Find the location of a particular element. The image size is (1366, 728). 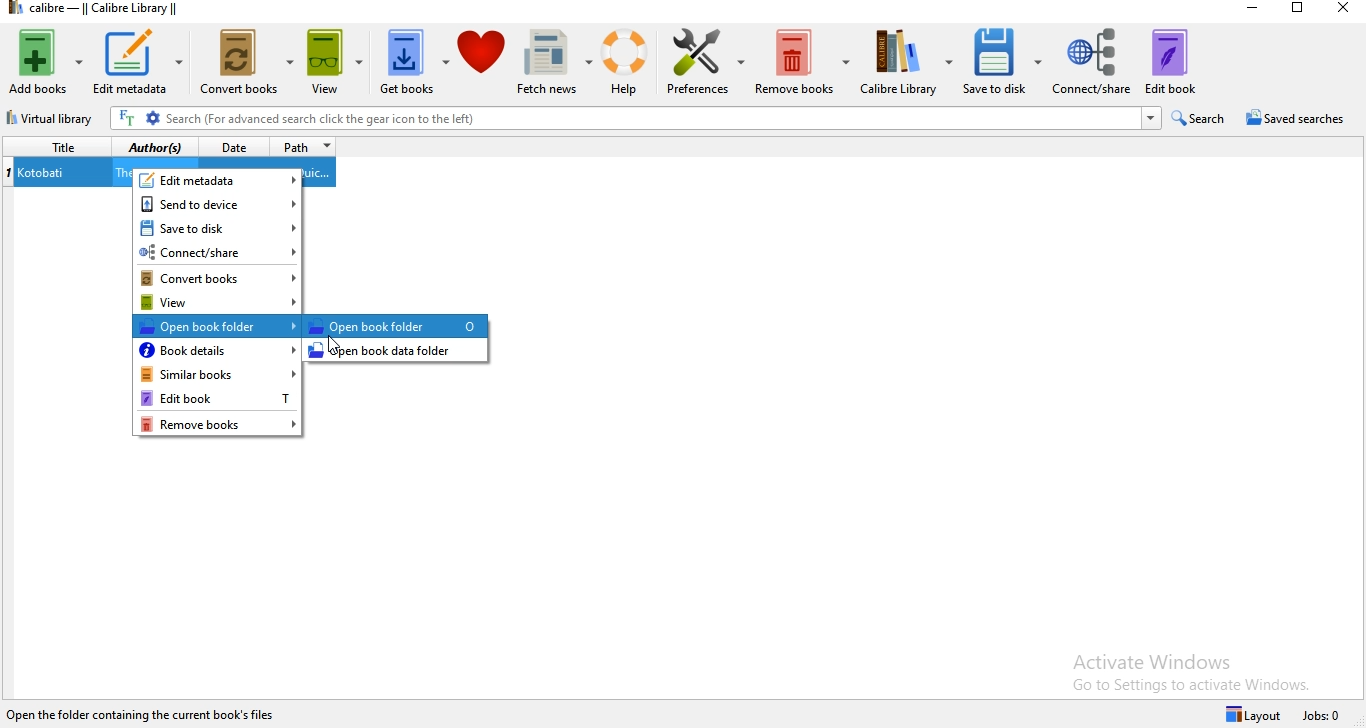

connect/share is located at coordinates (1090, 61).